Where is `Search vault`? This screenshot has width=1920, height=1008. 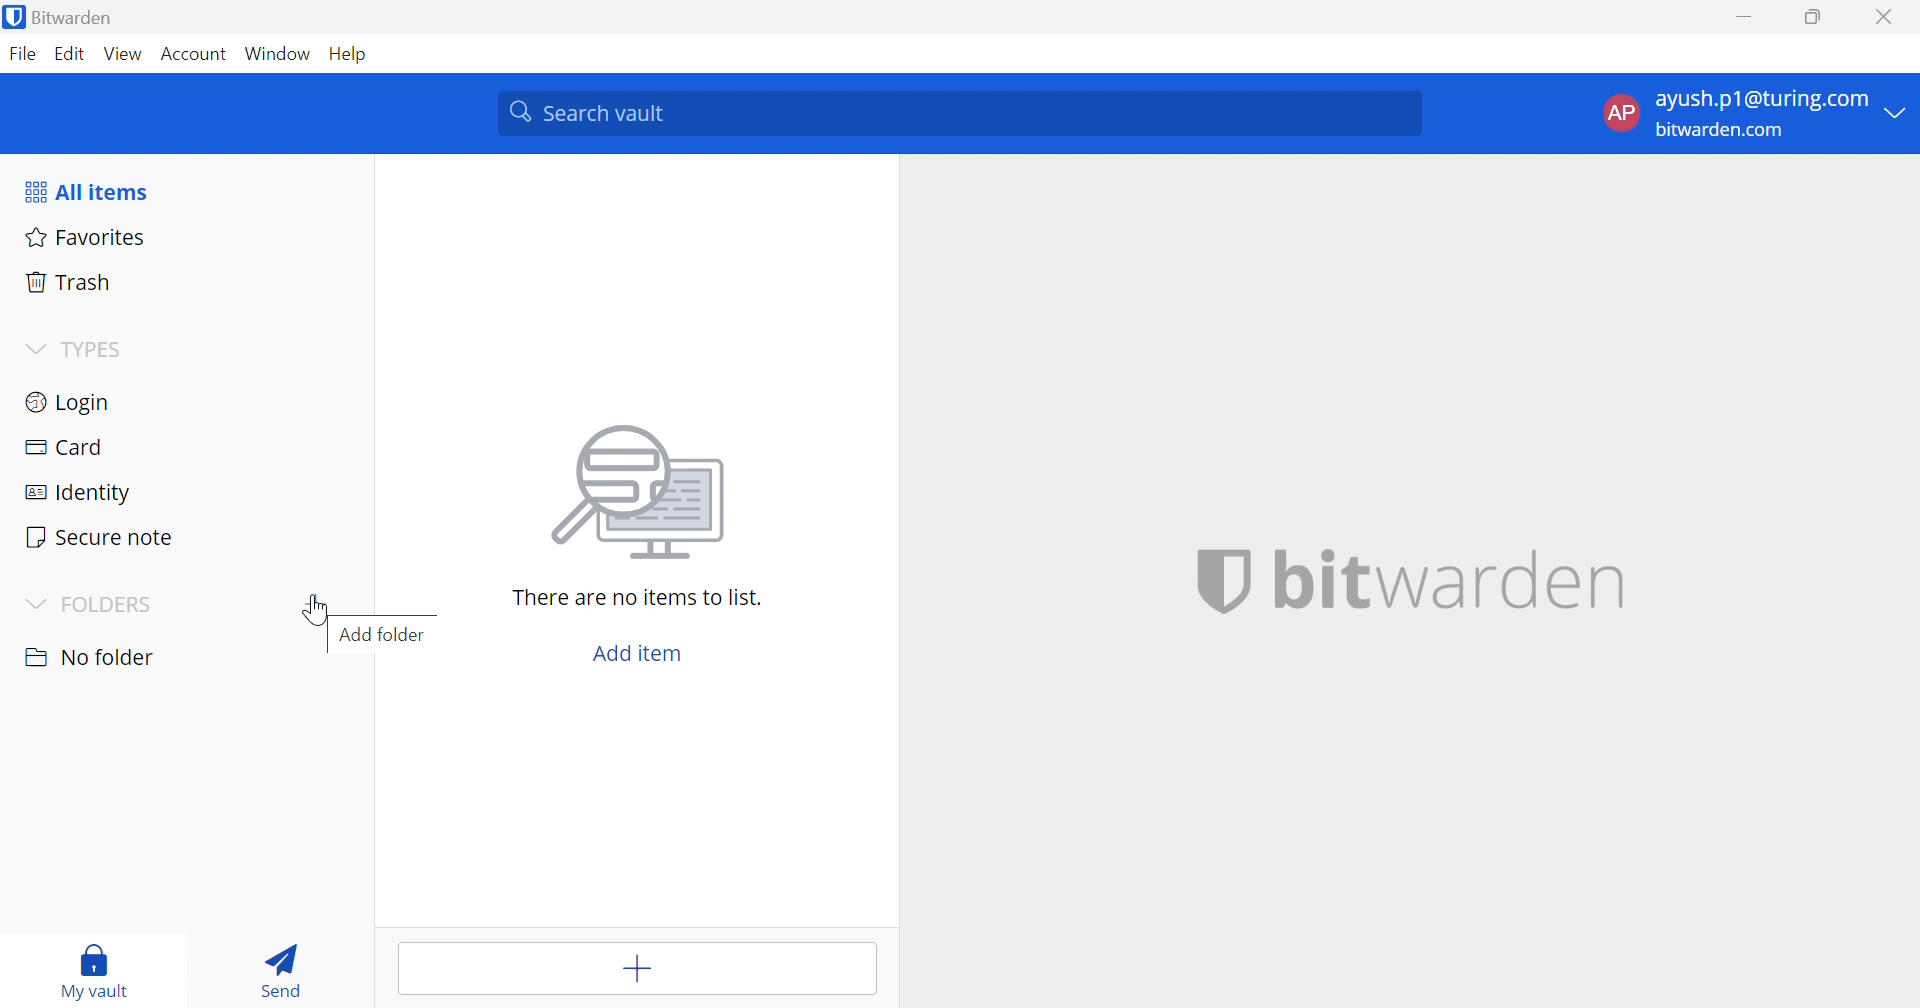
Search vault is located at coordinates (955, 113).